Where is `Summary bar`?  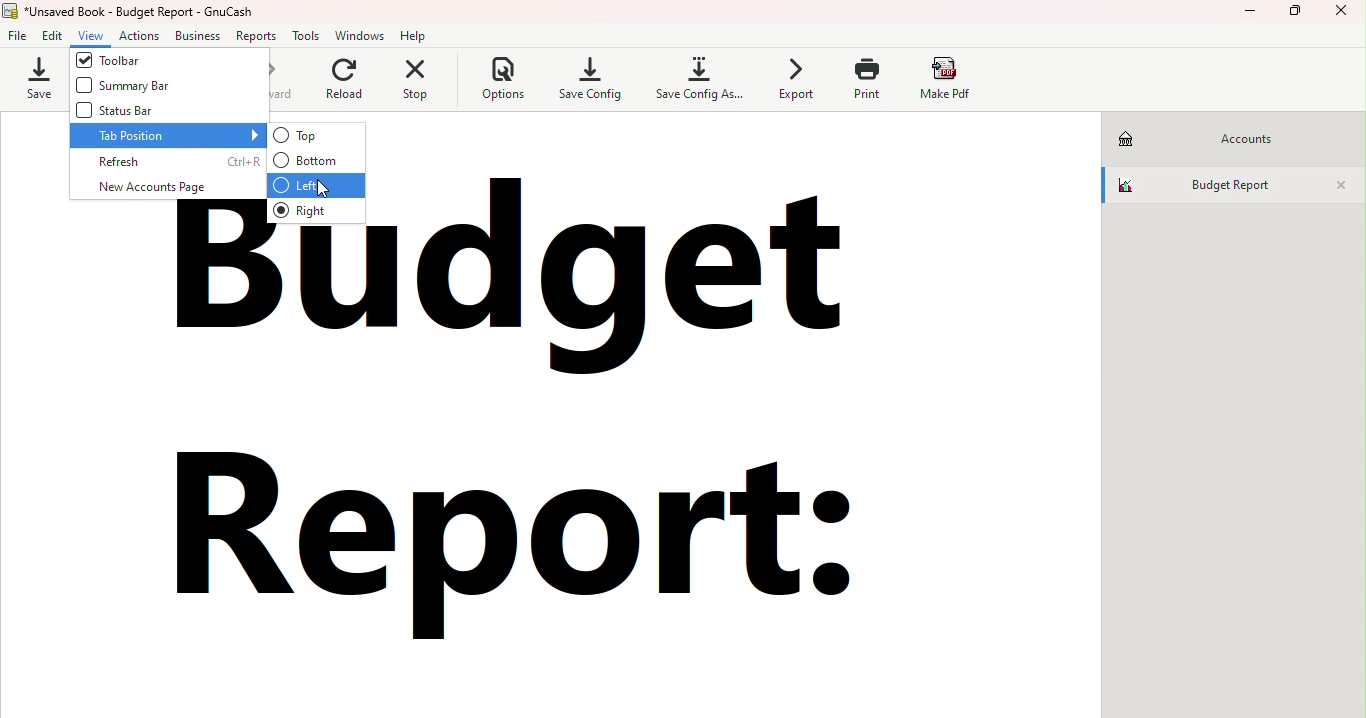
Summary bar is located at coordinates (137, 86).